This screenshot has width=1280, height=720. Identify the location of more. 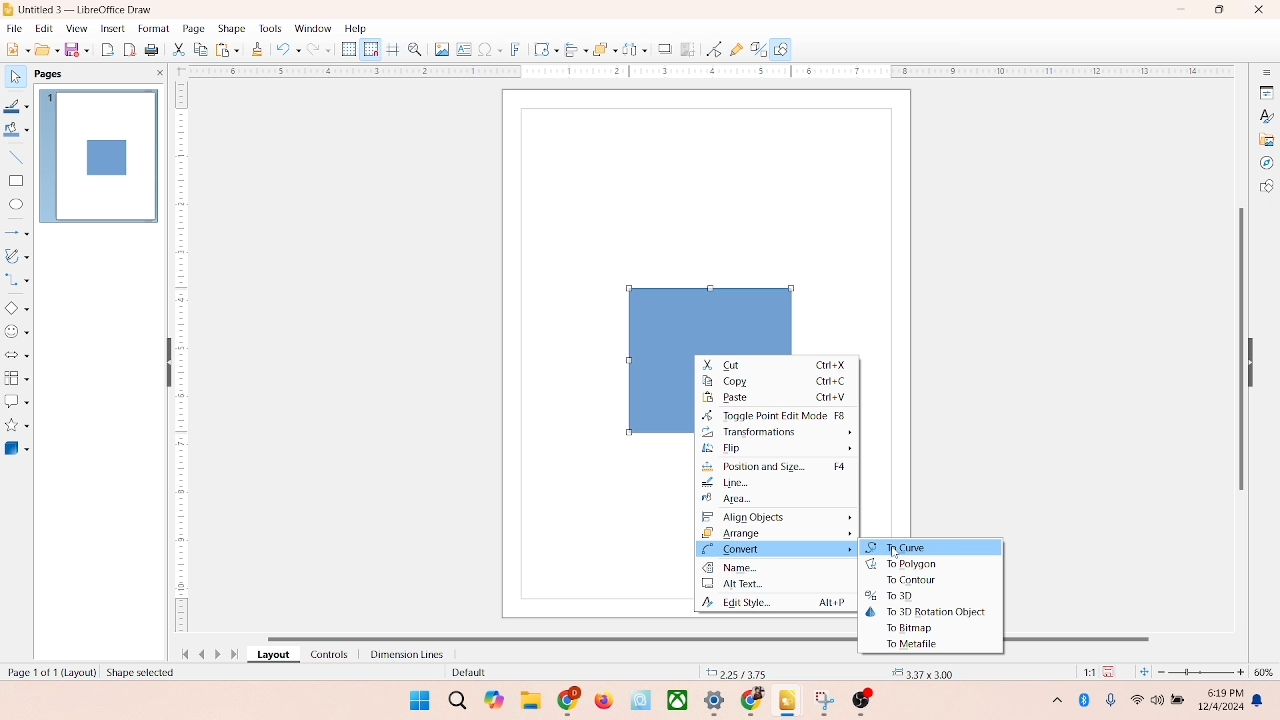
(1054, 699).